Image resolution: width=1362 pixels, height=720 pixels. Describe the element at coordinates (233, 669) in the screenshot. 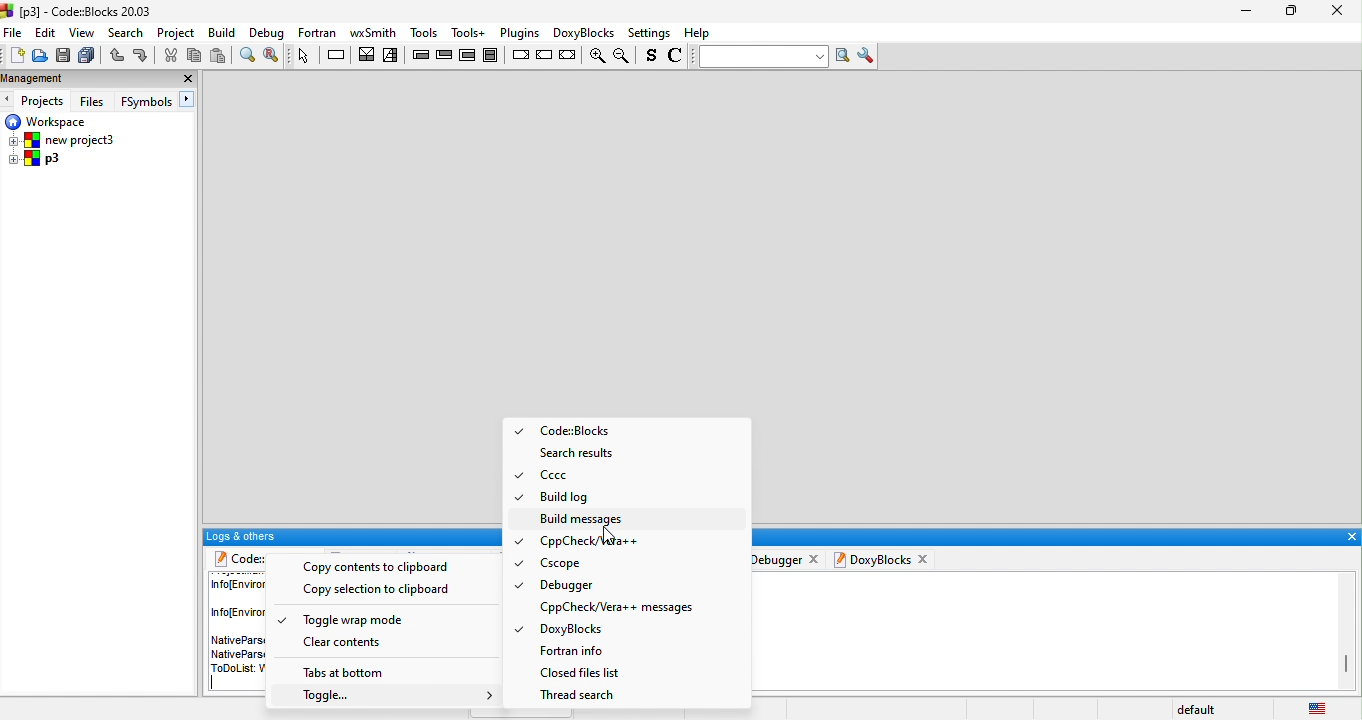

I see `todo list` at that location.